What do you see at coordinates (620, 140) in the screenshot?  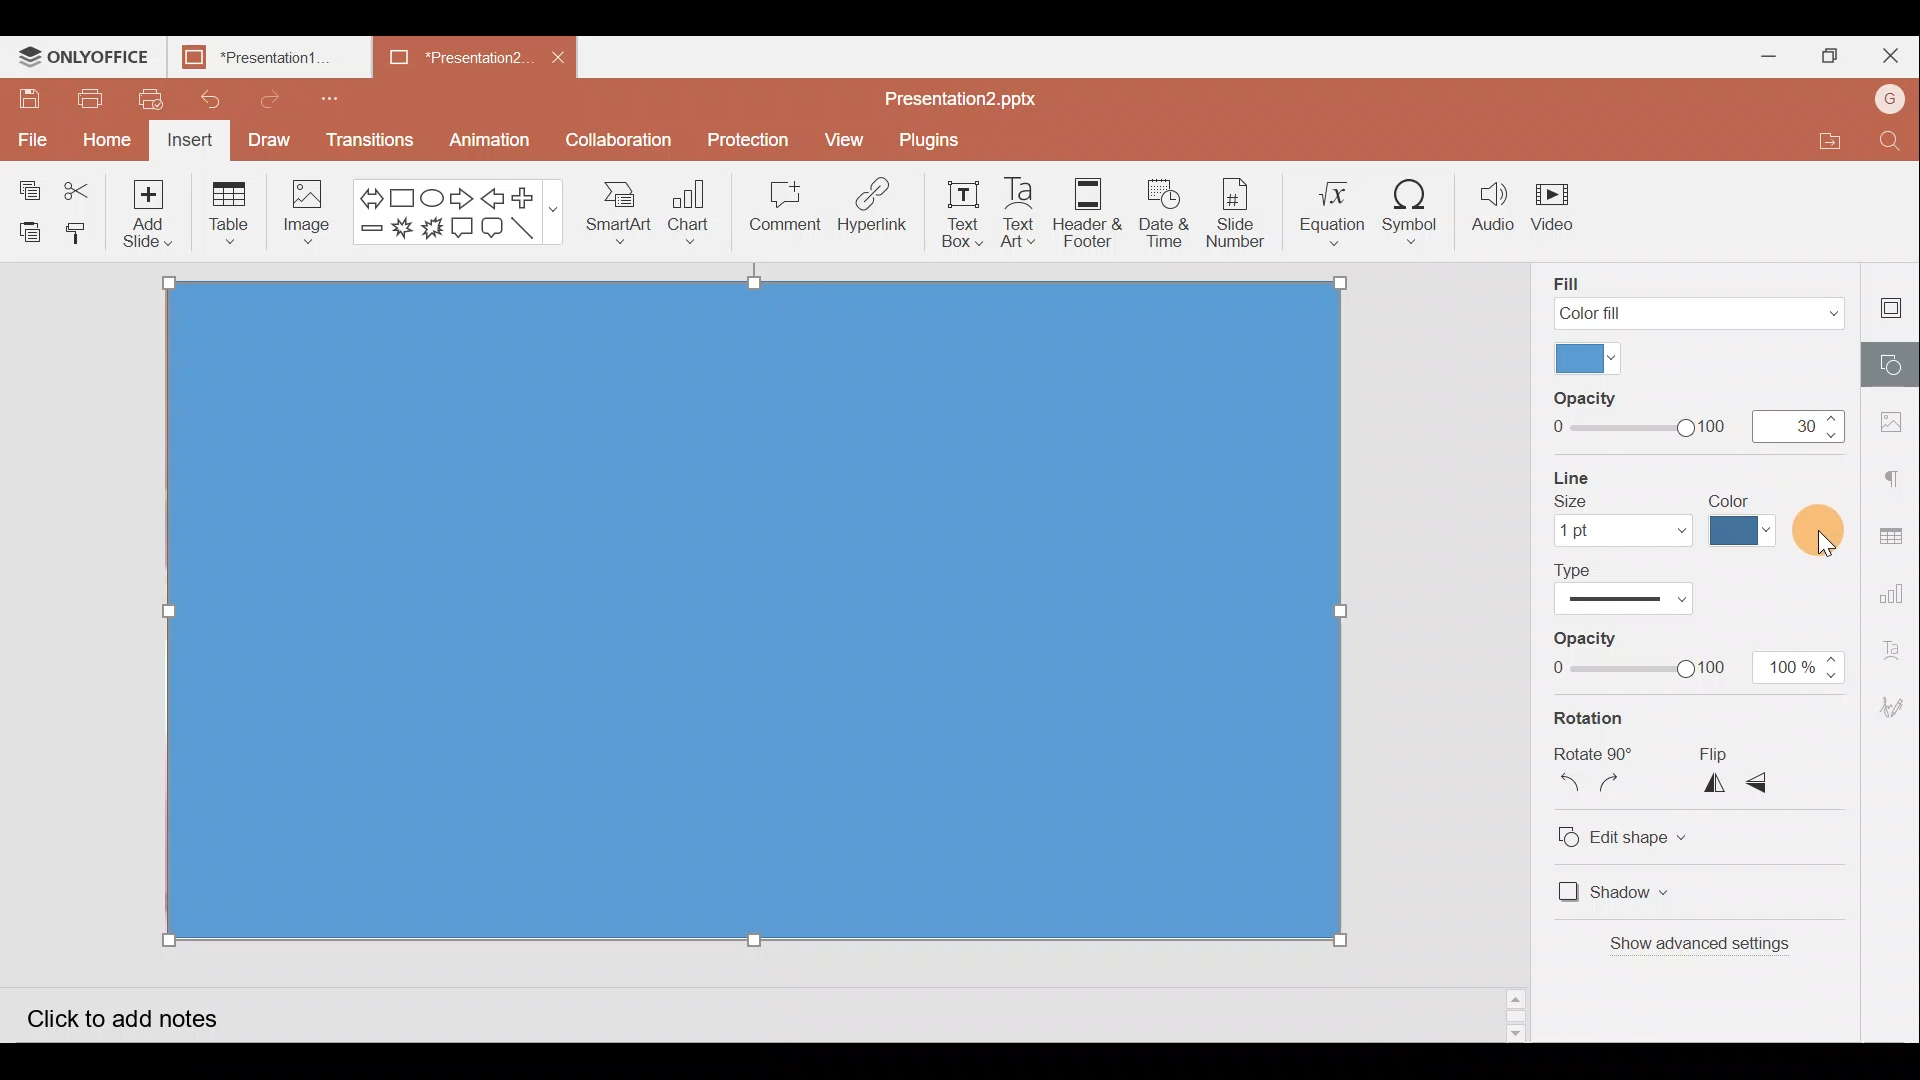 I see `Collaboration` at bounding box center [620, 140].